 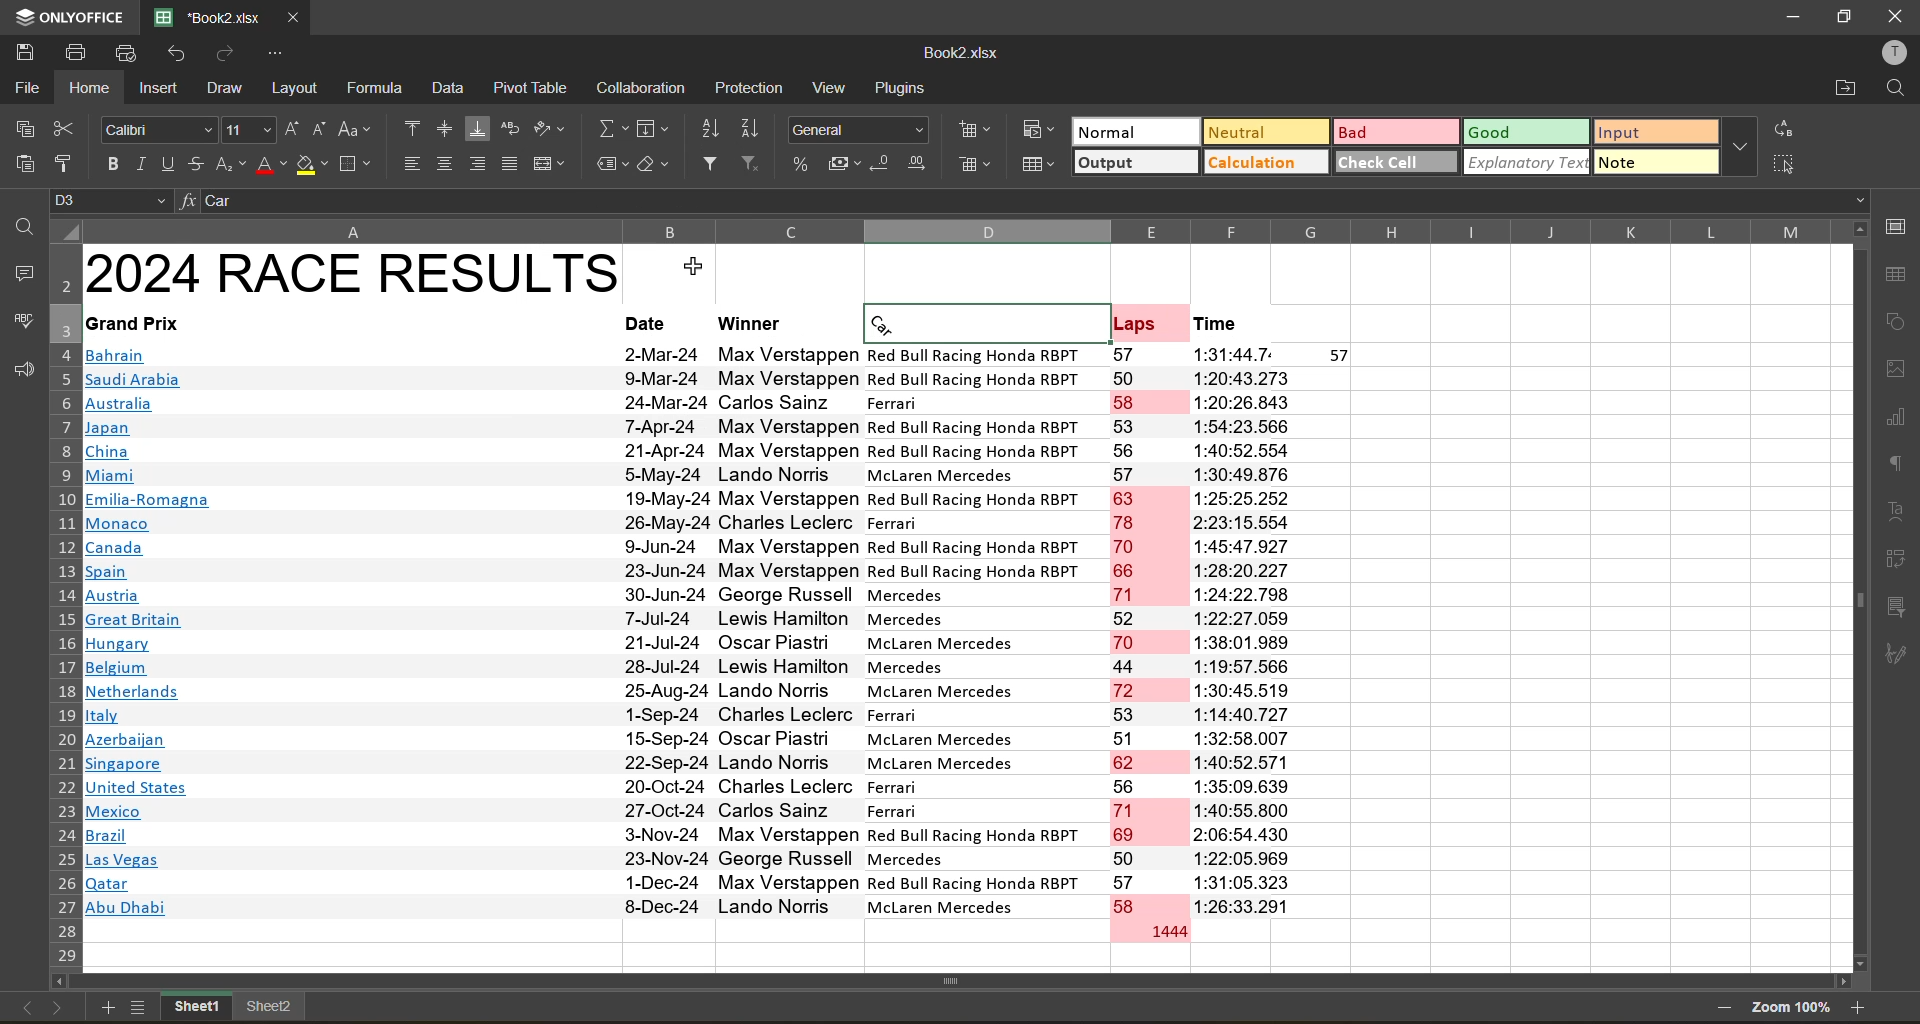 What do you see at coordinates (323, 130) in the screenshot?
I see `decrement size` at bounding box center [323, 130].